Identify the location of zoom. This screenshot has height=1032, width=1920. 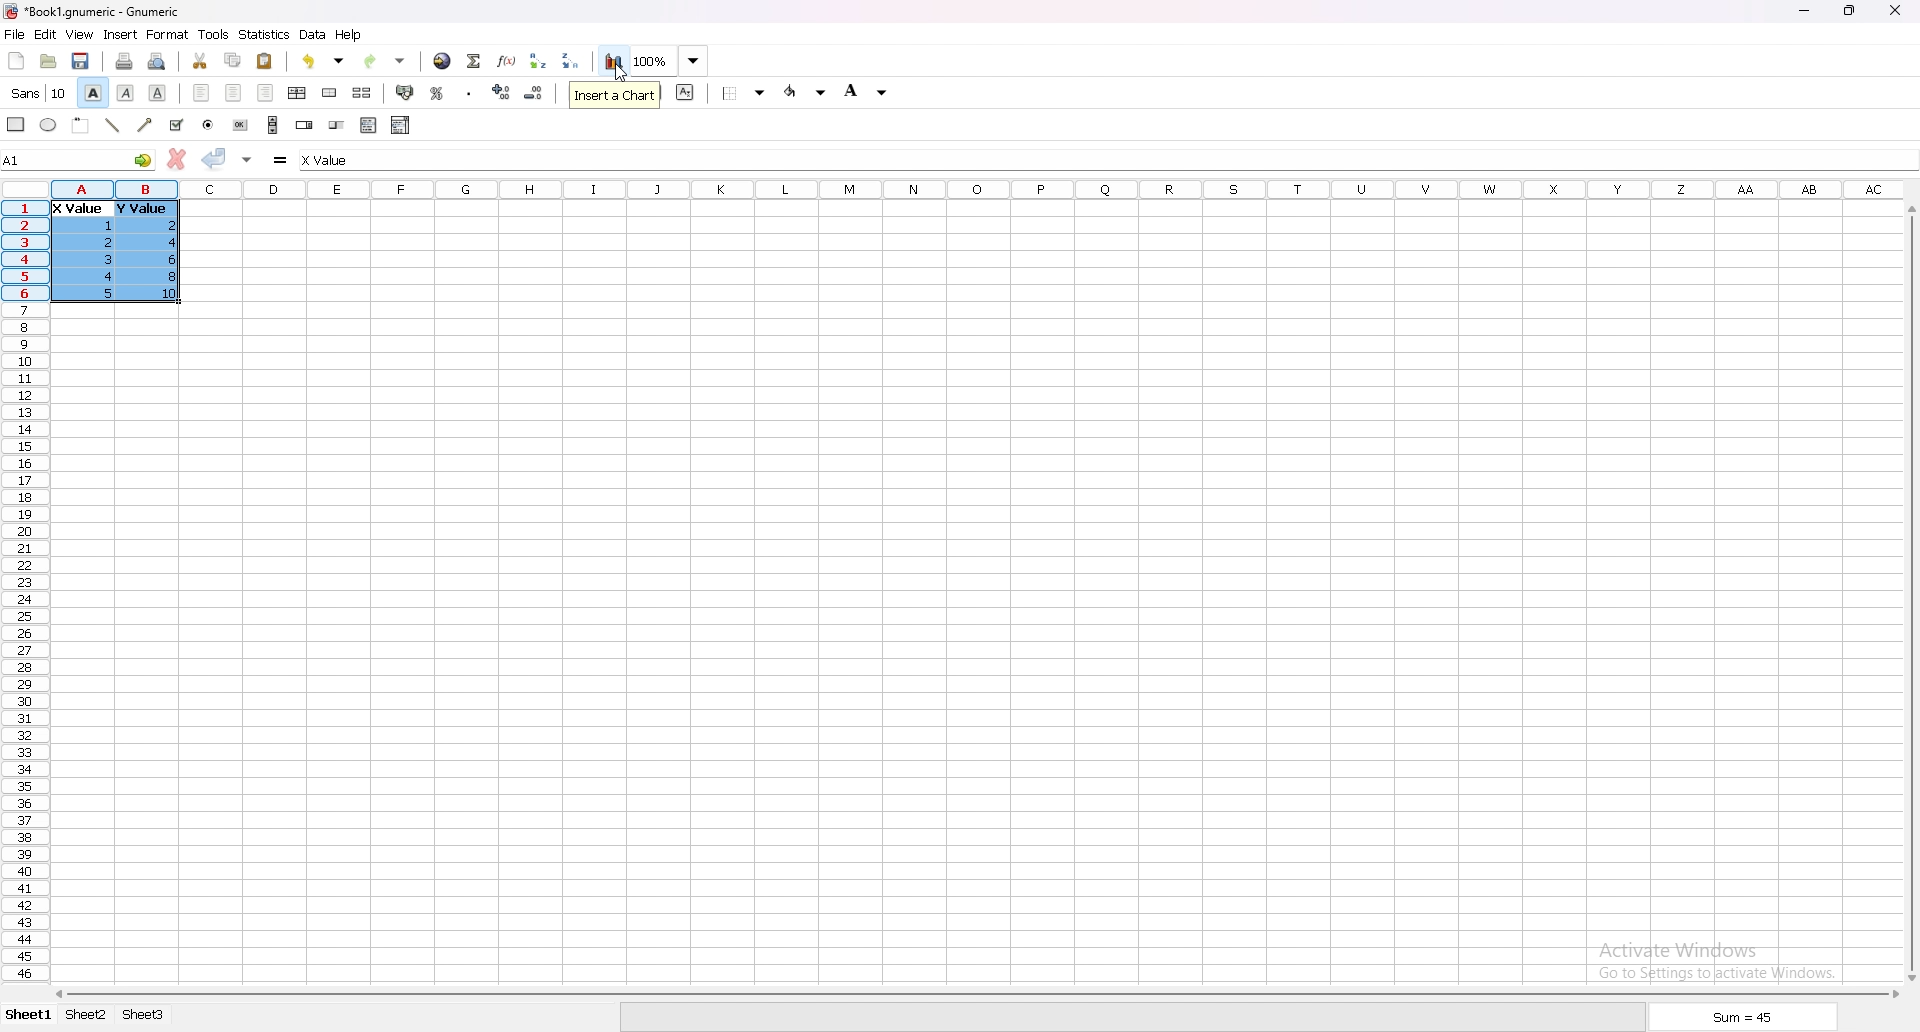
(651, 60).